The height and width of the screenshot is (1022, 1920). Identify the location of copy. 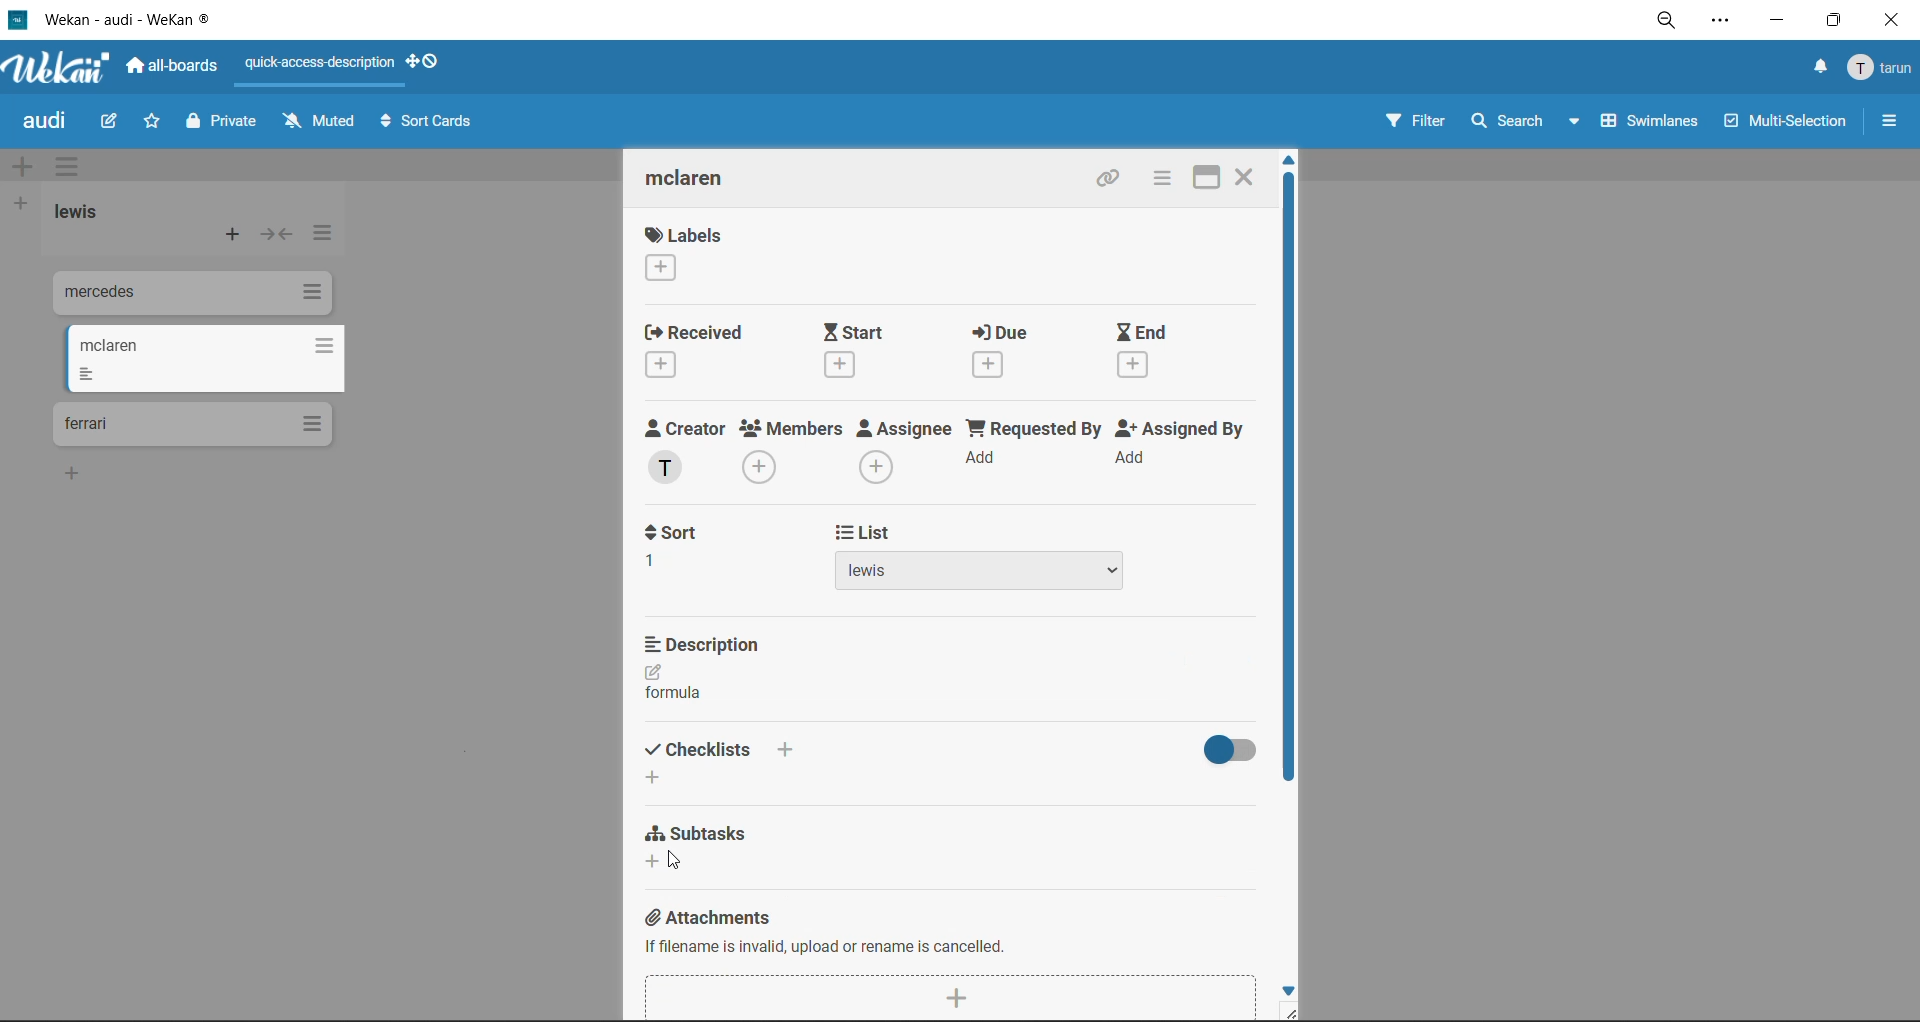
(1239, 661).